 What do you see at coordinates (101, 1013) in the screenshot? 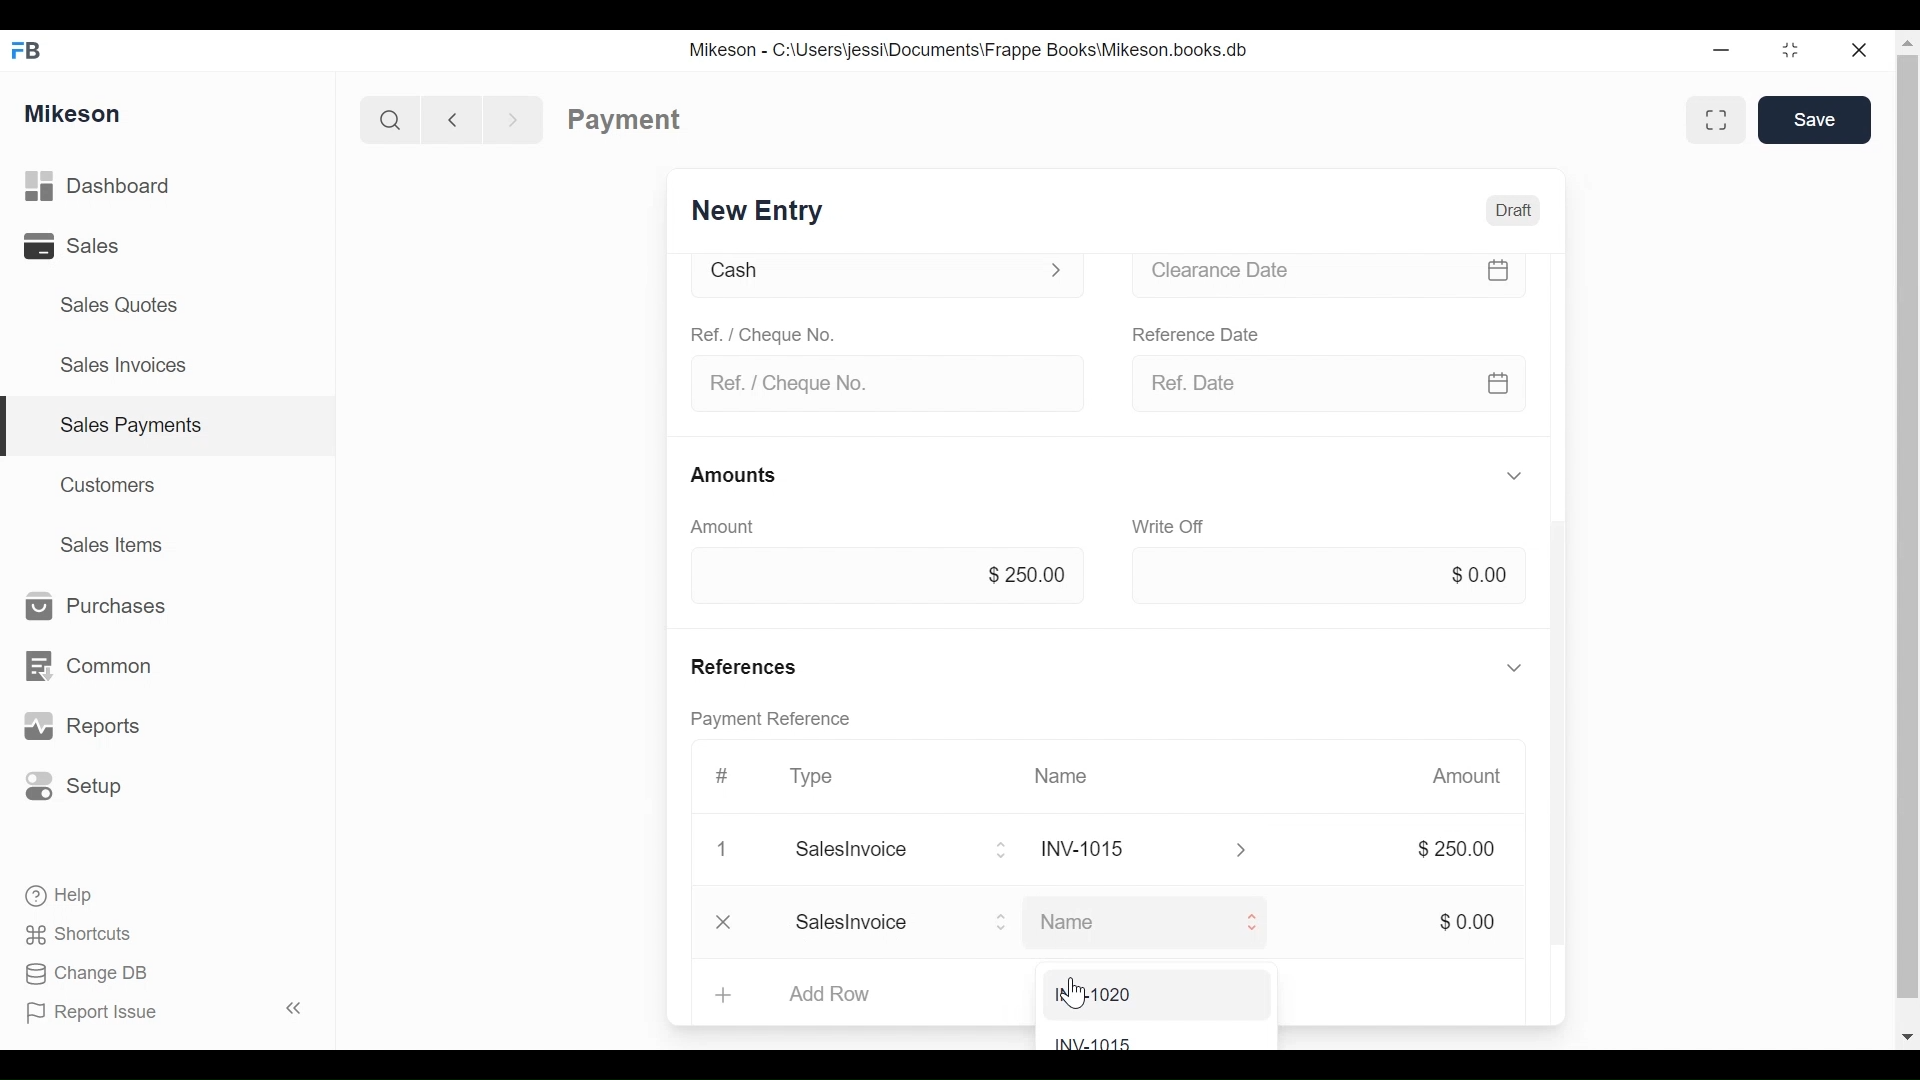
I see `Report Issue` at bounding box center [101, 1013].